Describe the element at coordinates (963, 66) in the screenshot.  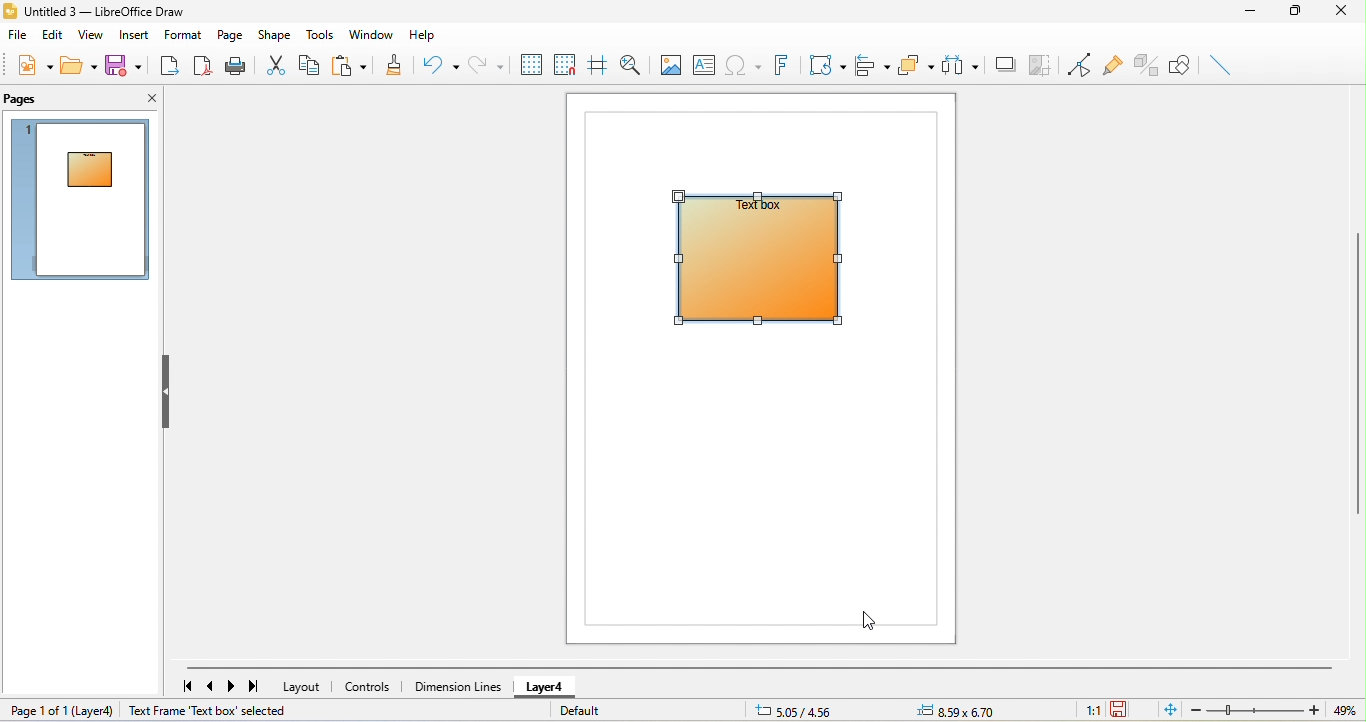
I see `select at least three object` at that location.